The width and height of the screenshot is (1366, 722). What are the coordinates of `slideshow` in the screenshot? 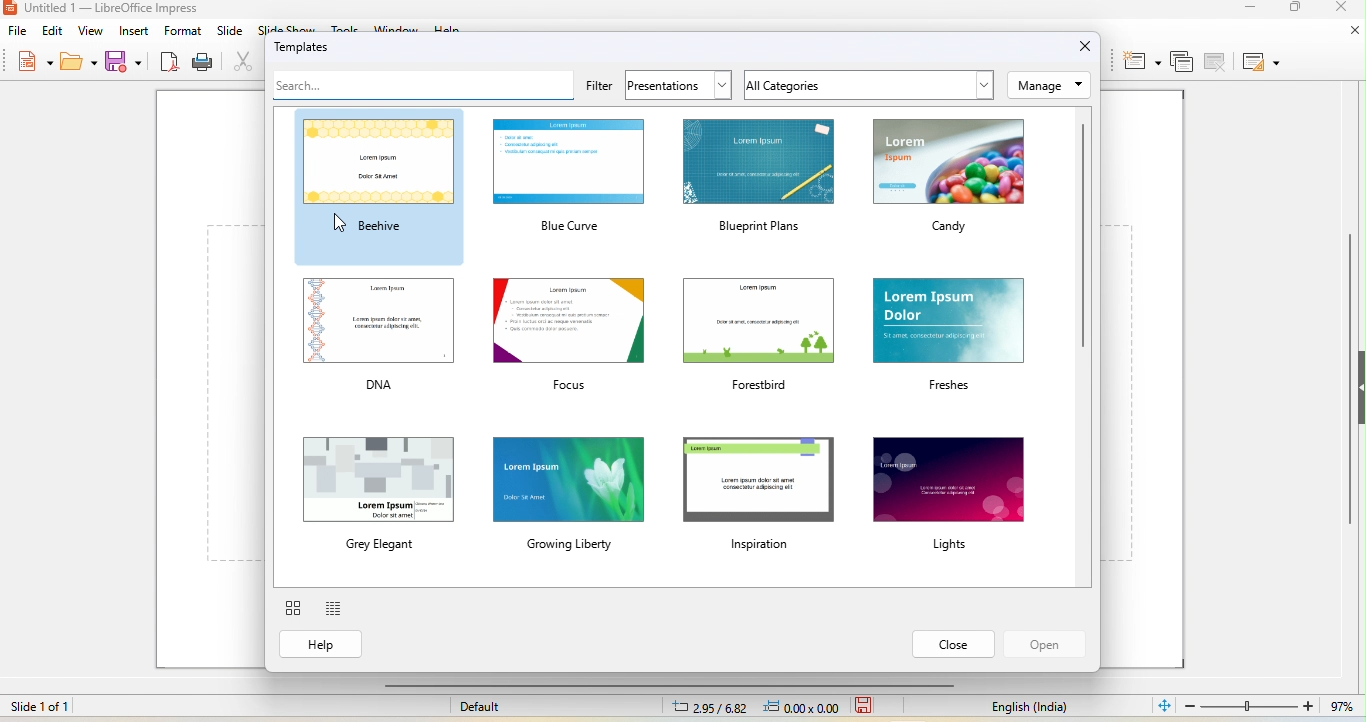 It's located at (286, 28).